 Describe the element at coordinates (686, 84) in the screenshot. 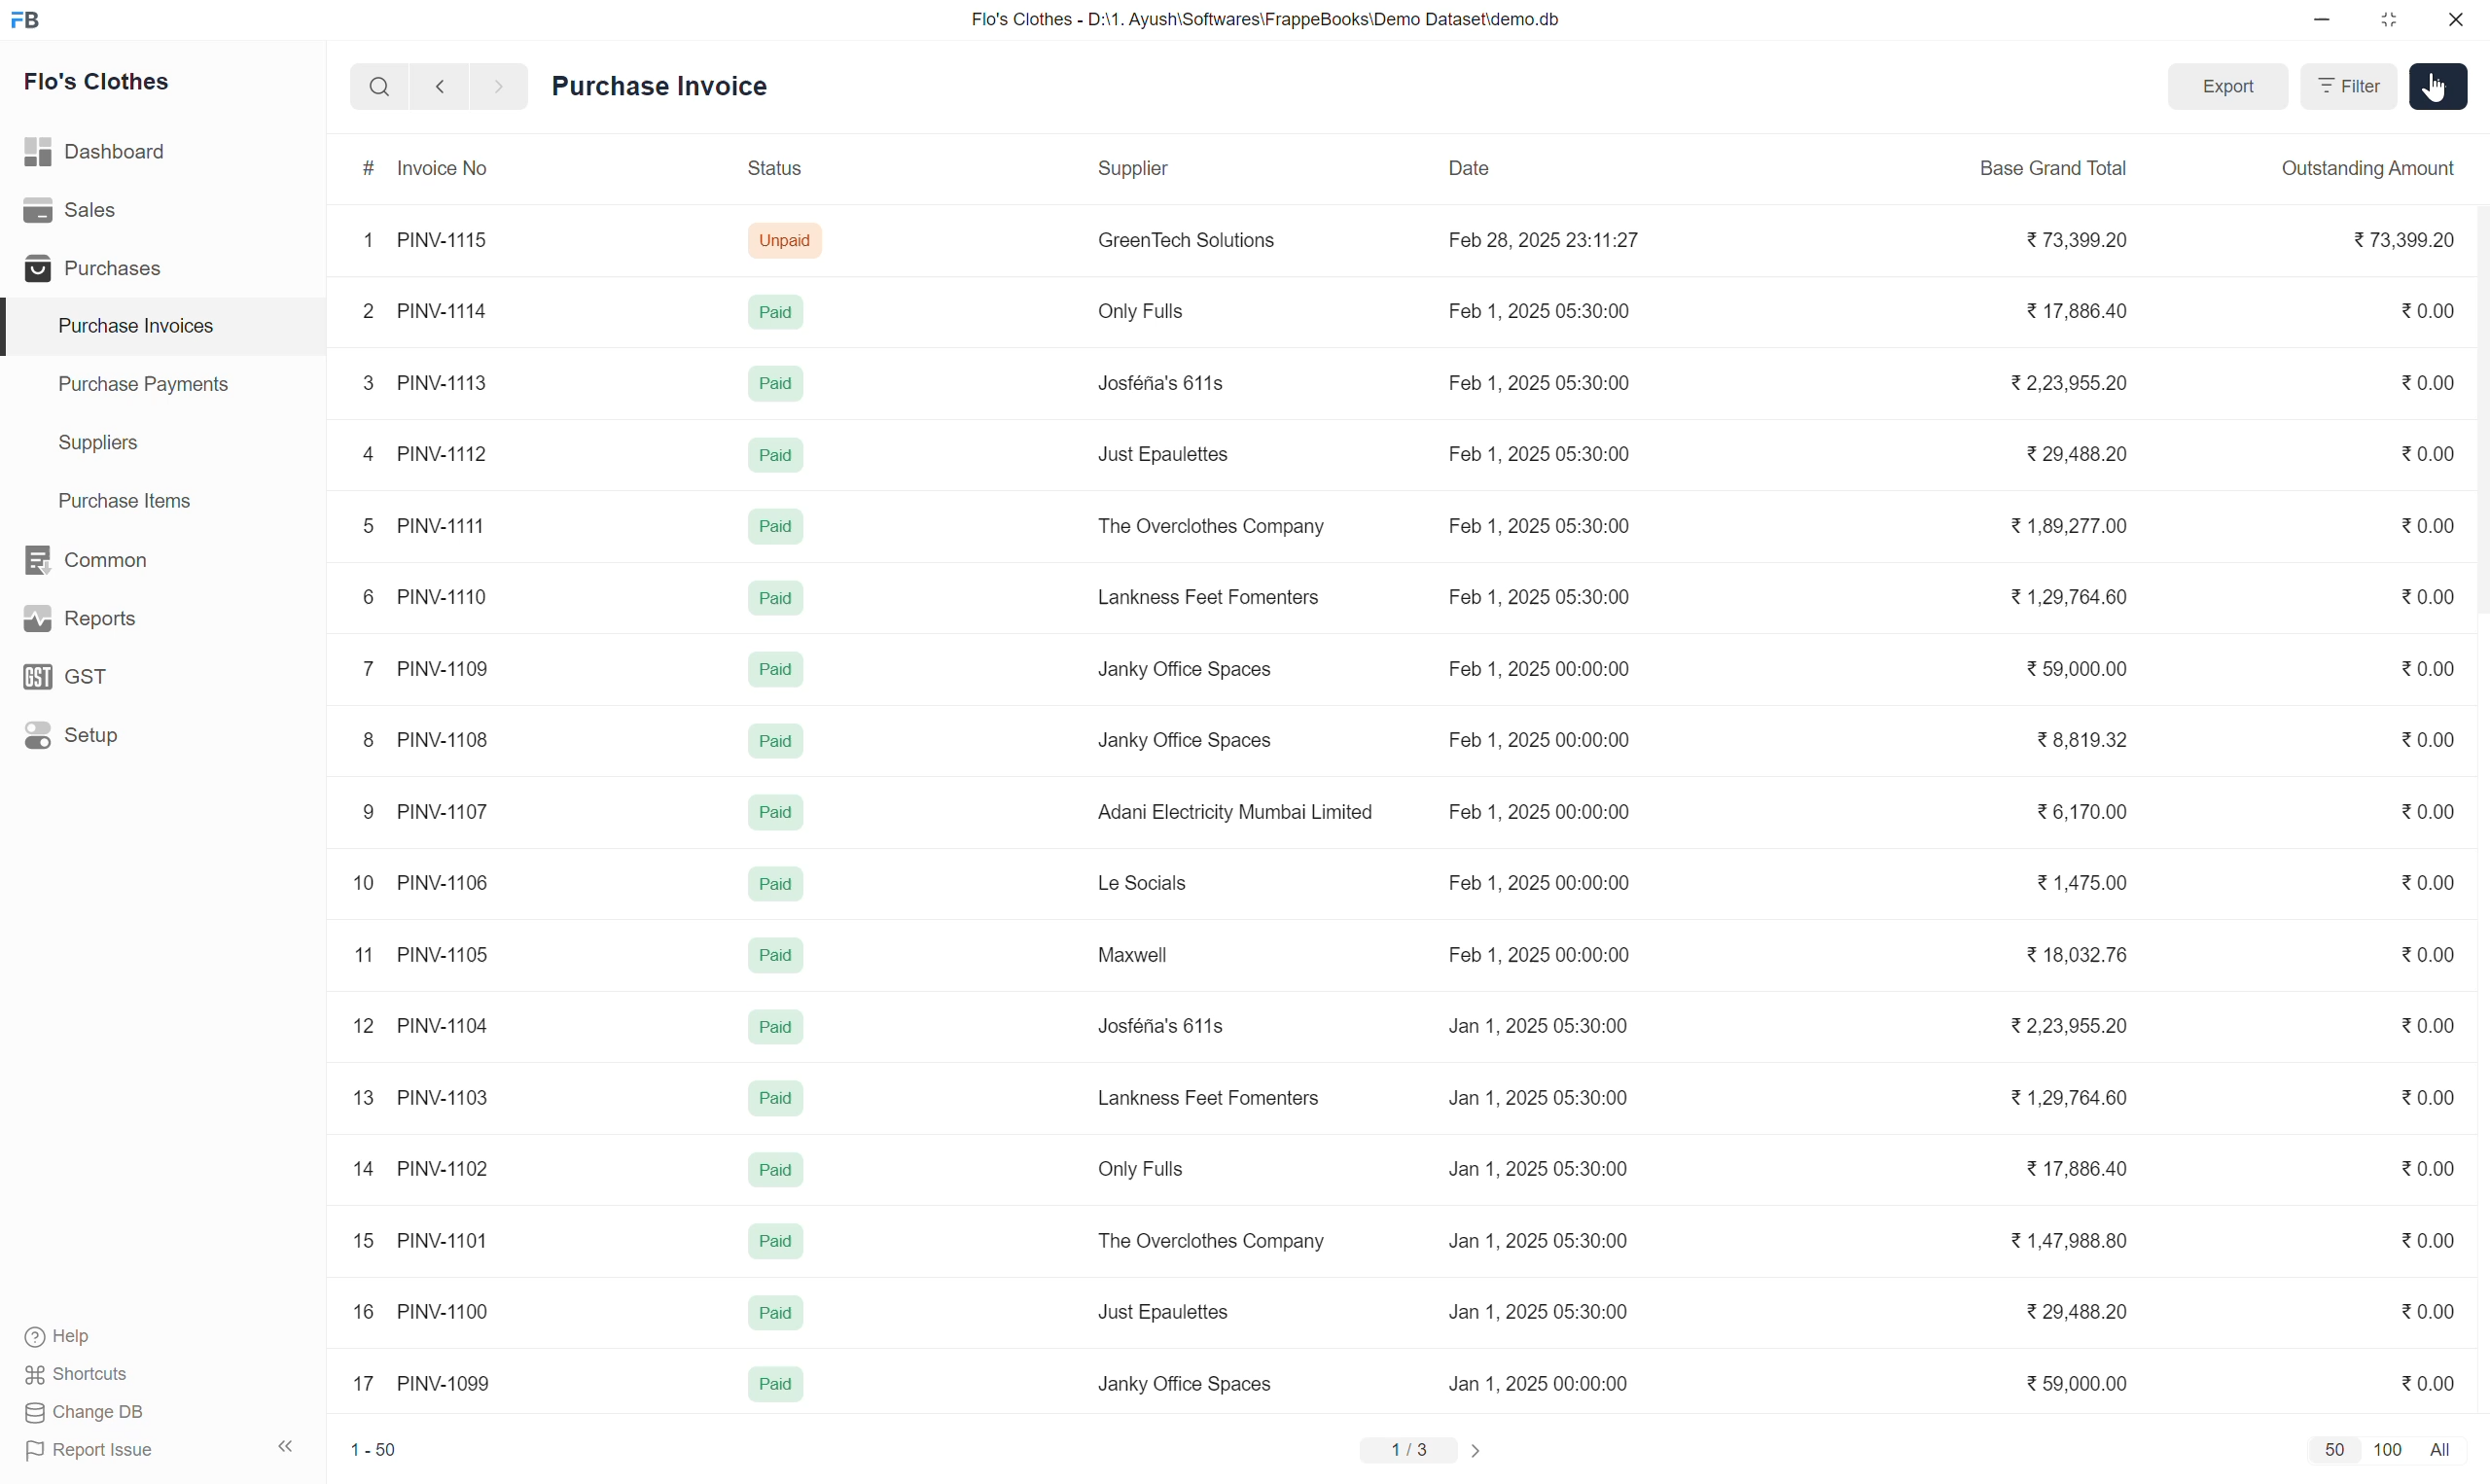

I see `Purchase invoice` at that location.